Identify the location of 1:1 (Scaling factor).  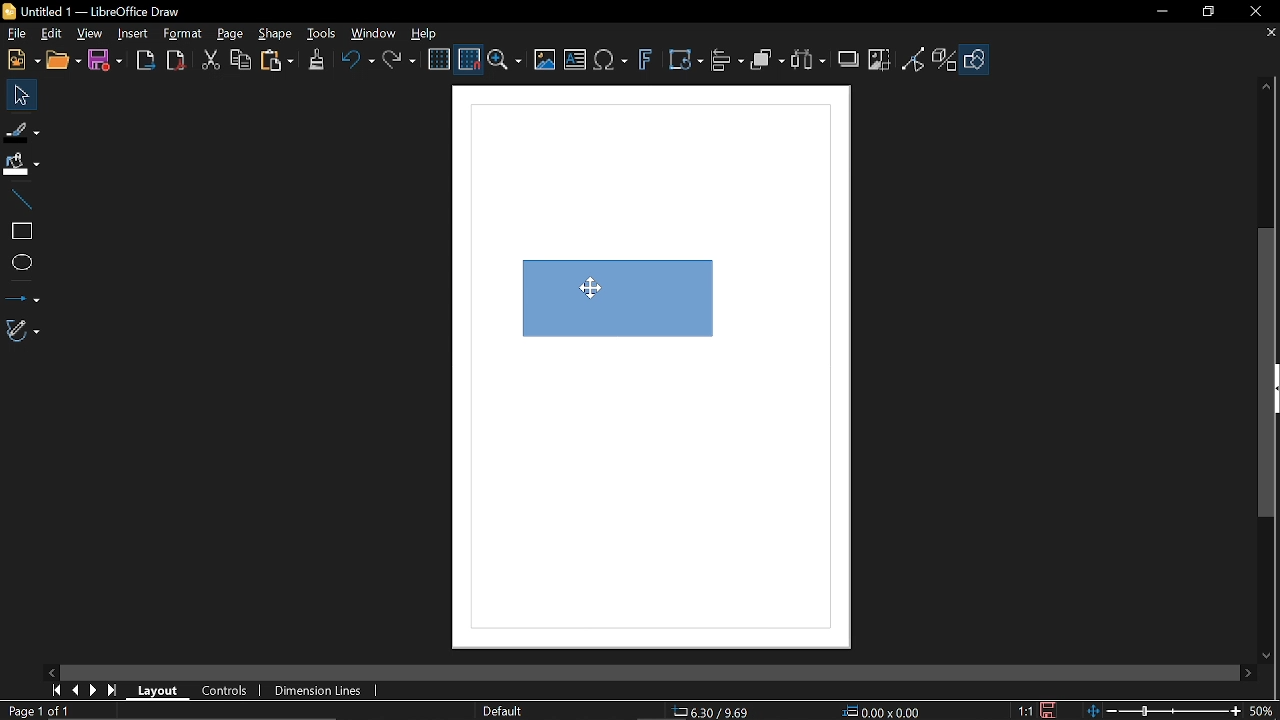
(1025, 711).